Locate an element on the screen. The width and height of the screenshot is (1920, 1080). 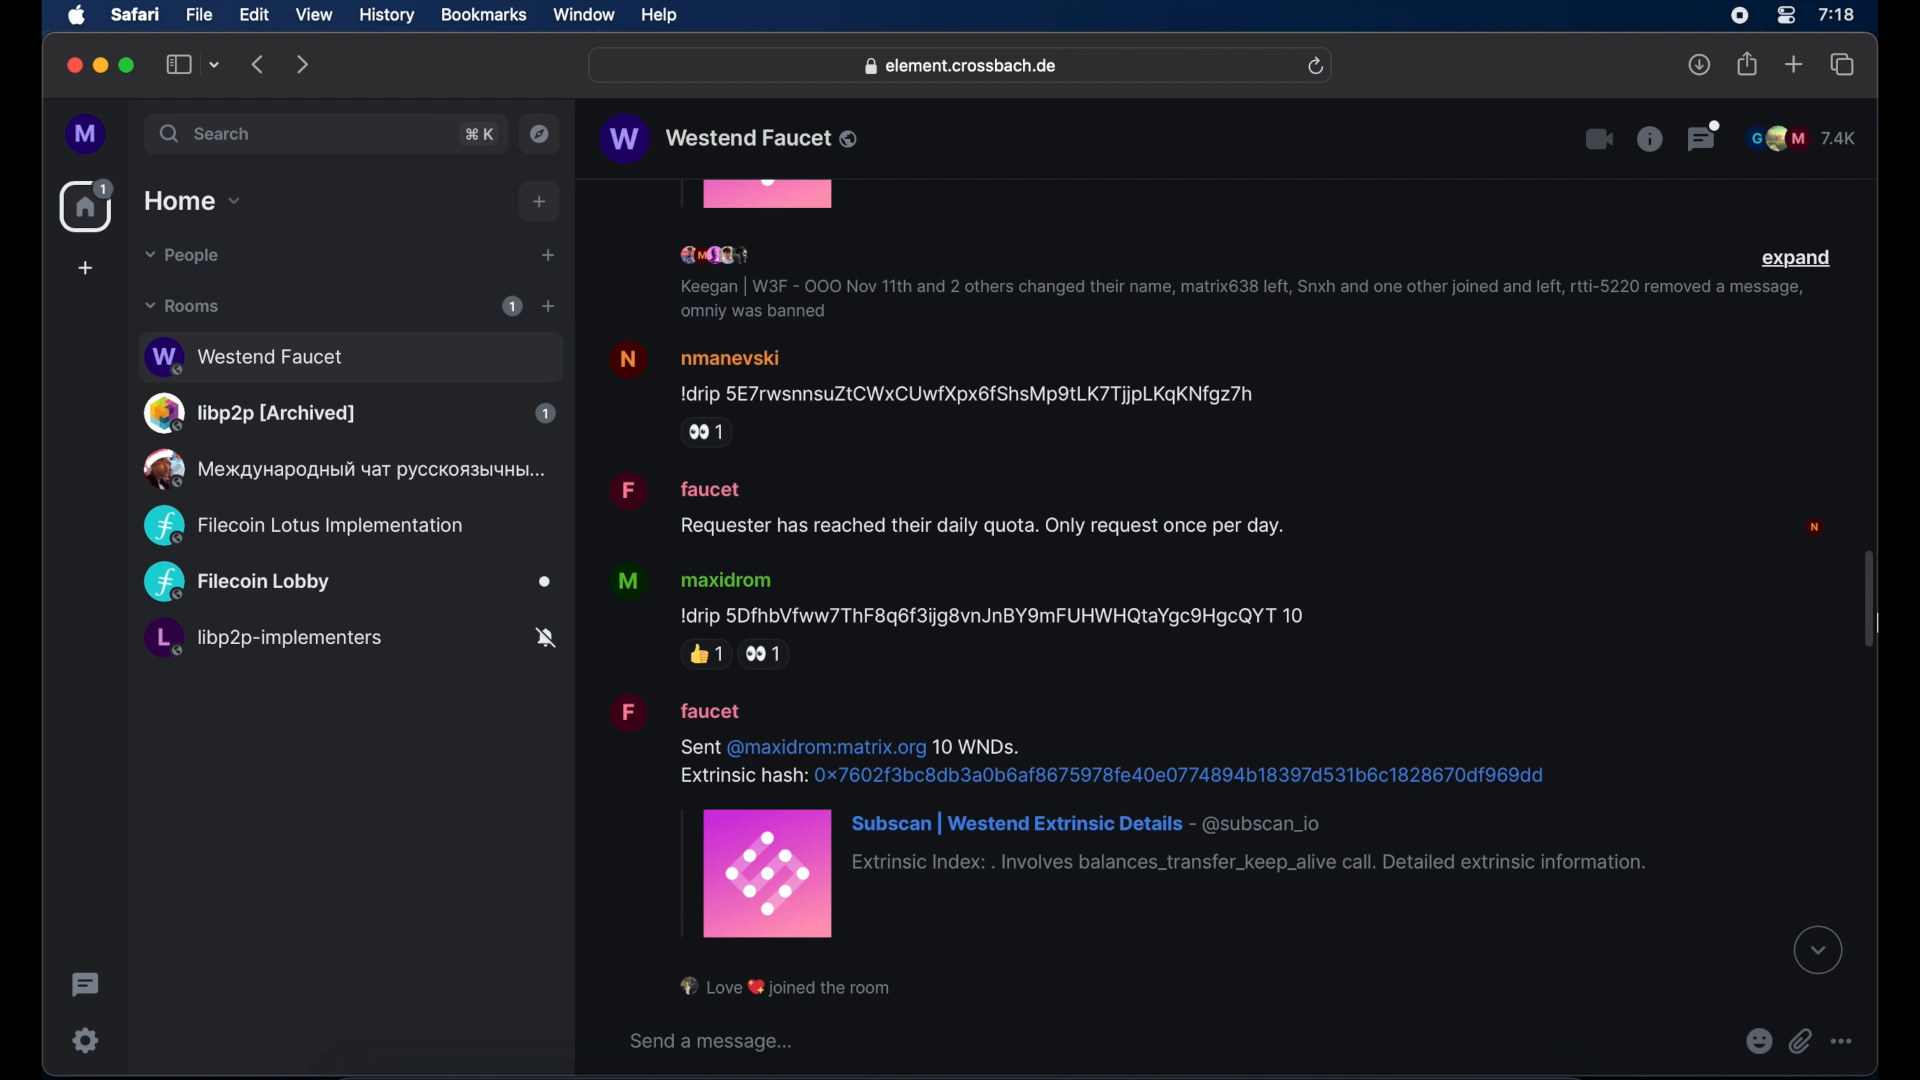
video call is located at coordinates (1597, 140).